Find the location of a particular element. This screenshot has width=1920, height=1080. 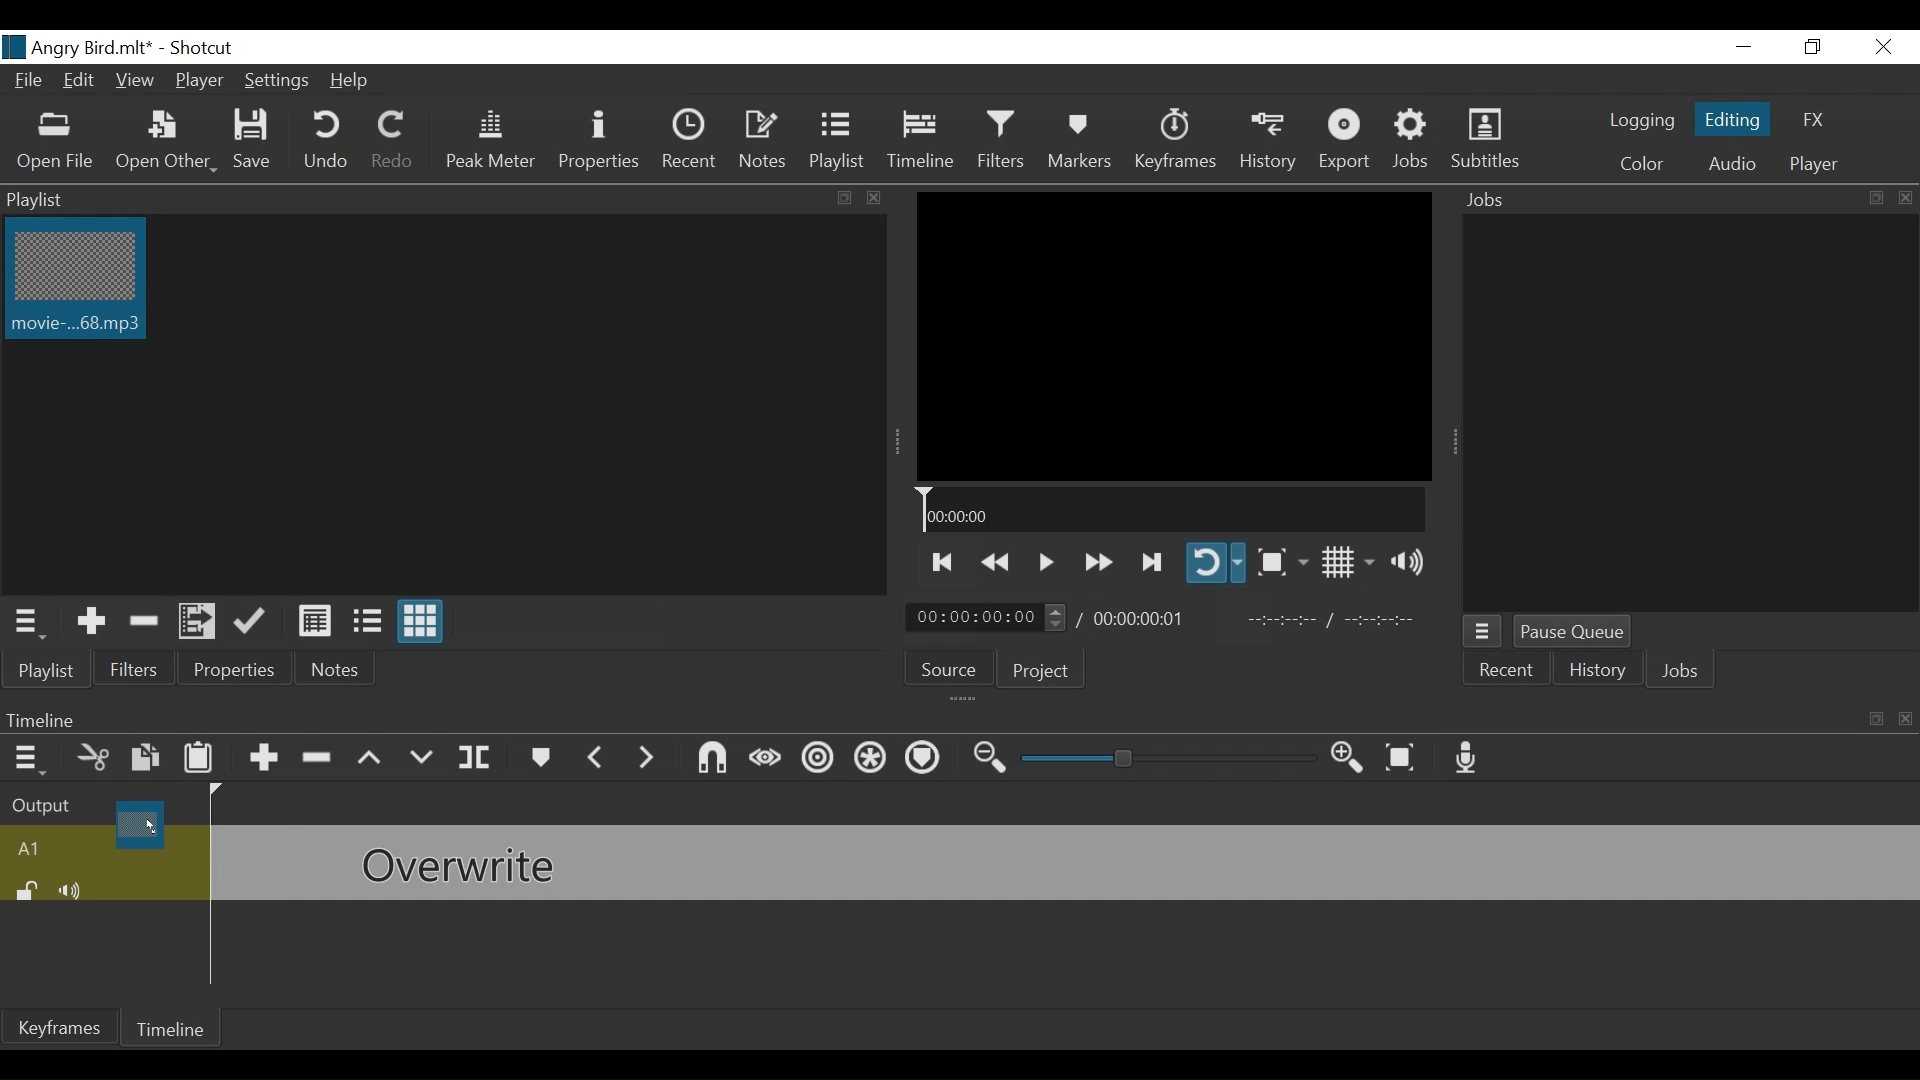

Player is located at coordinates (196, 83).